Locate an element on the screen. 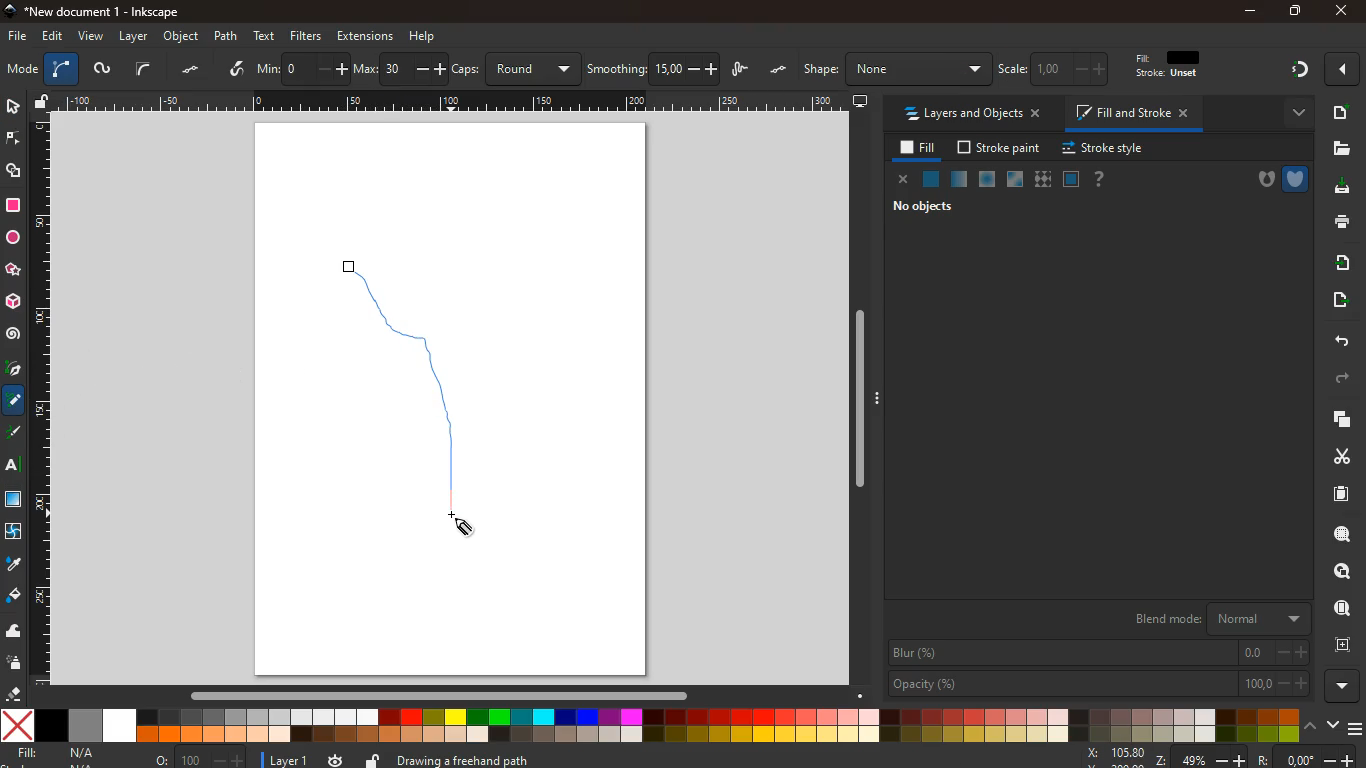 Image resolution: width=1366 pixels, height=768 pixels. up is located at coordinates (1310, 725).